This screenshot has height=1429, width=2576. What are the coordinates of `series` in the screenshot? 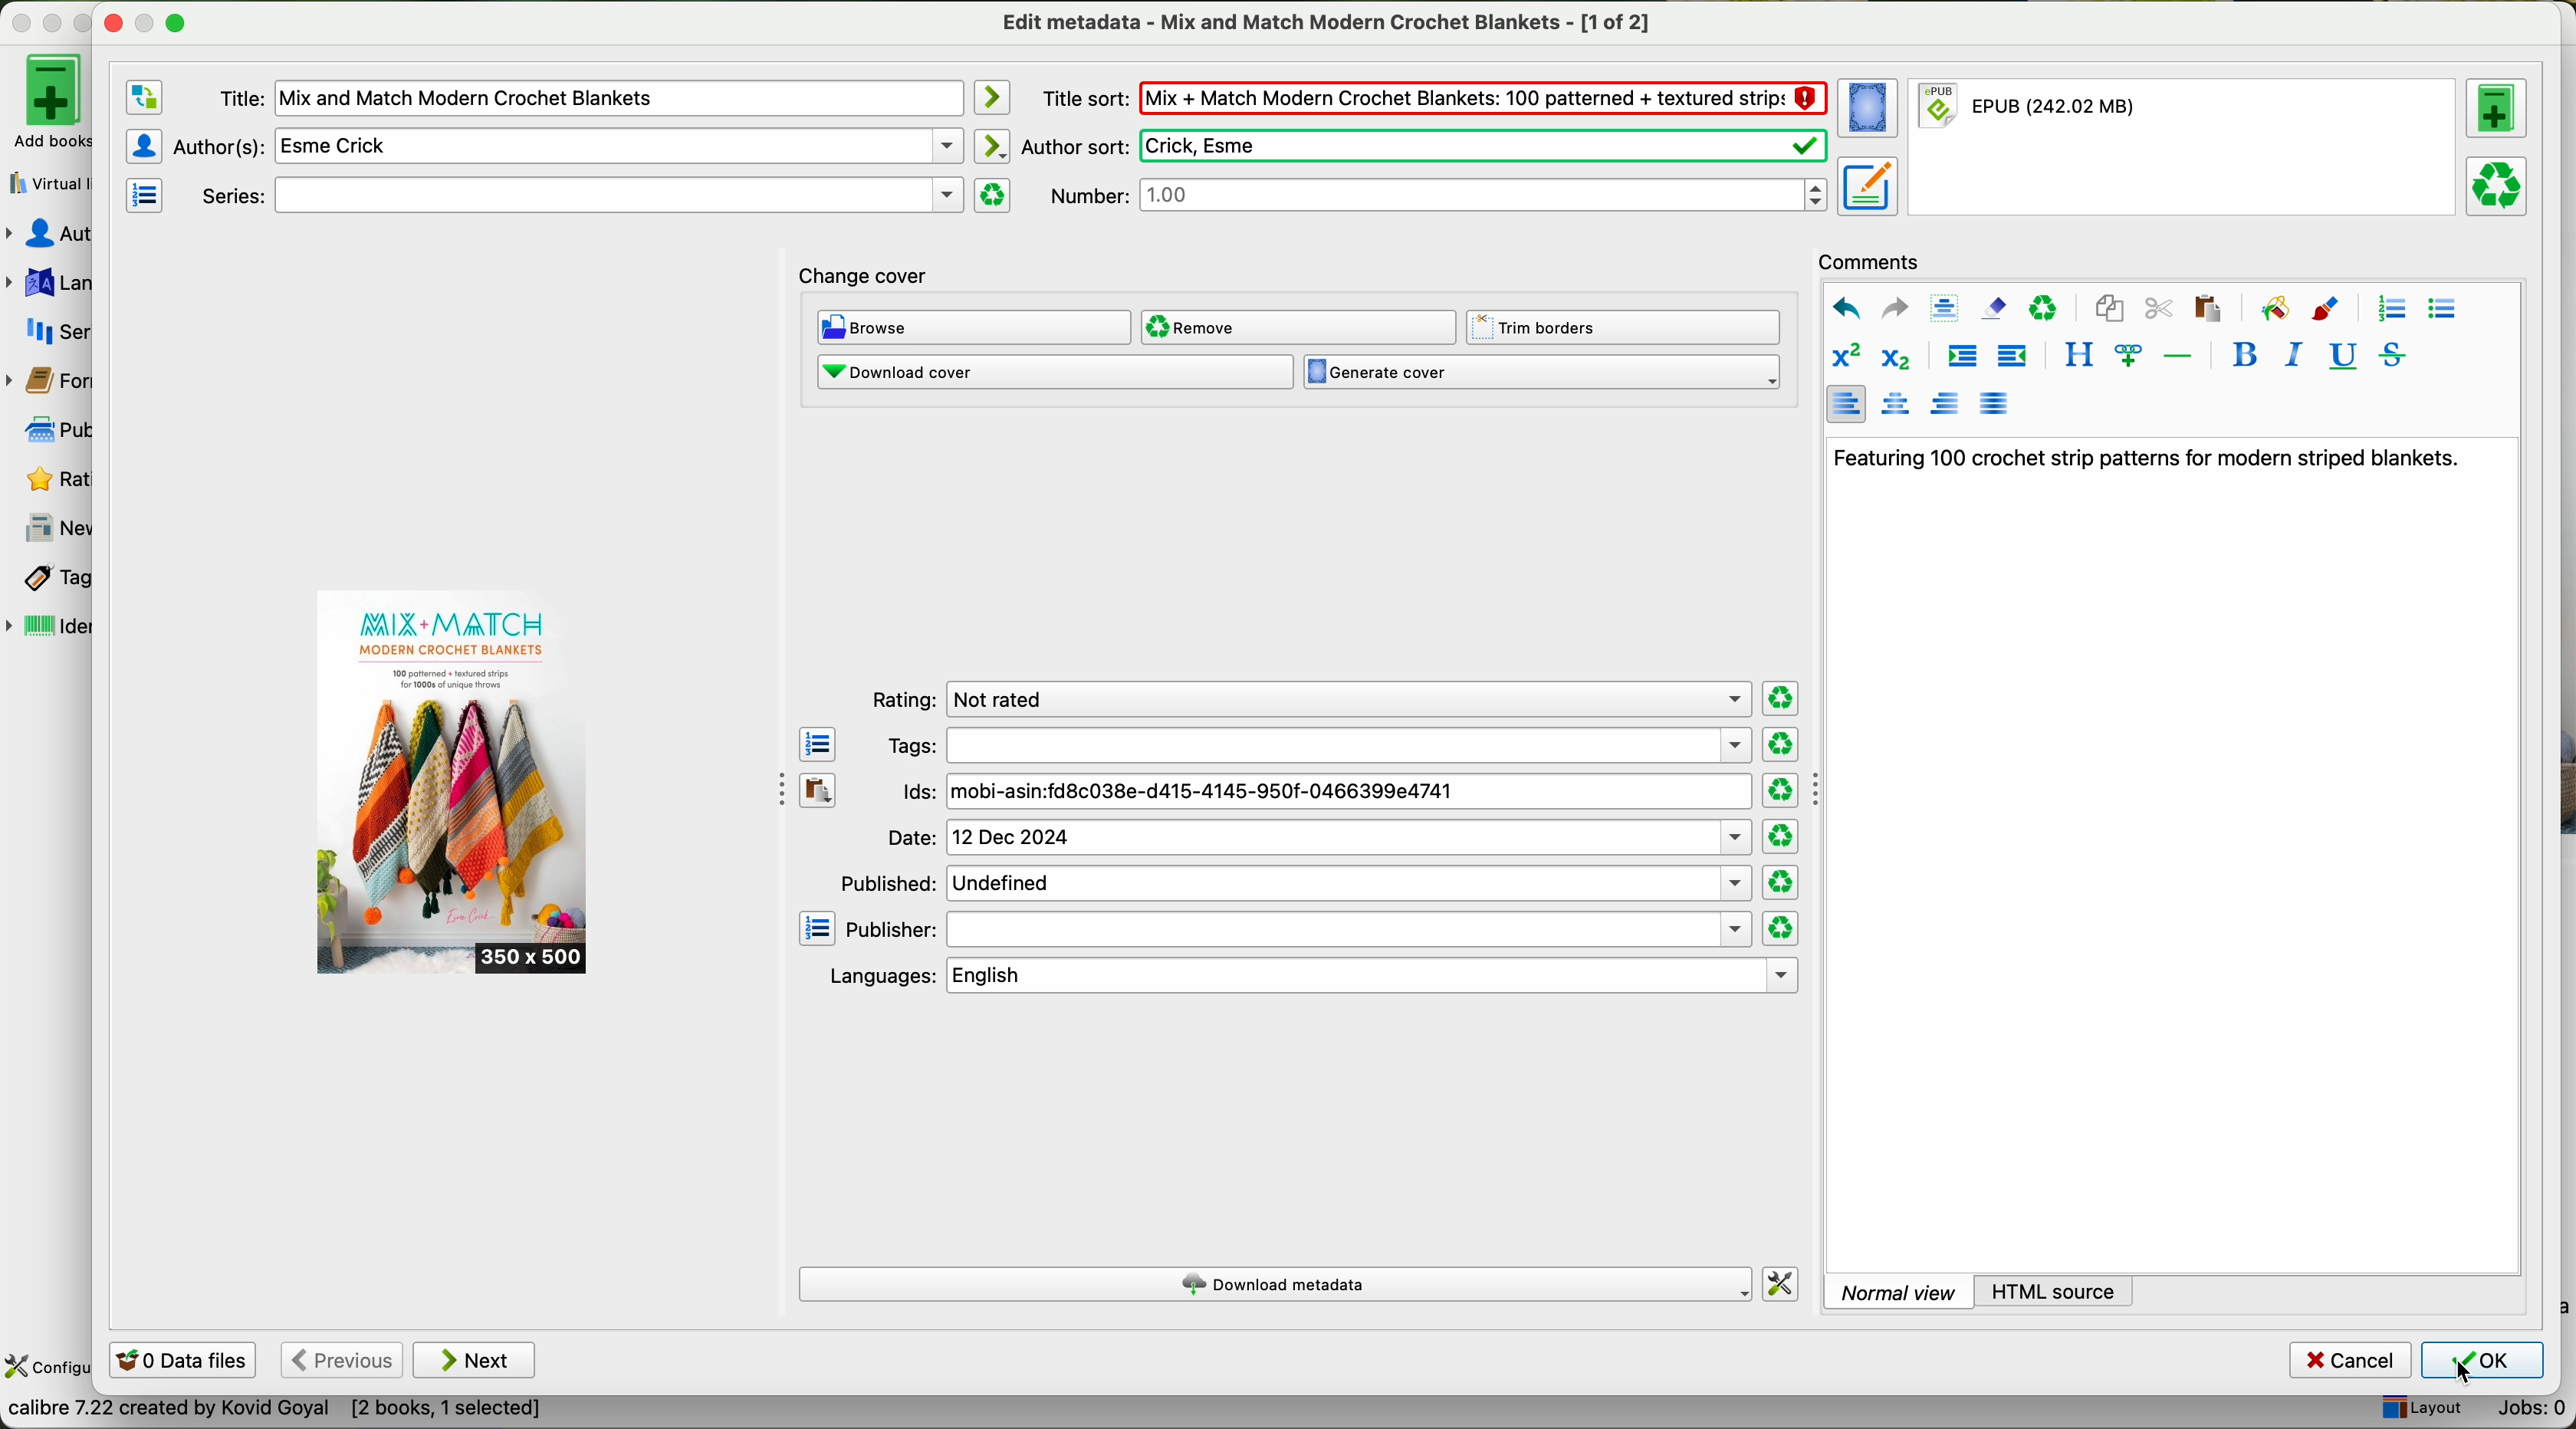 It's located at (578, 196).